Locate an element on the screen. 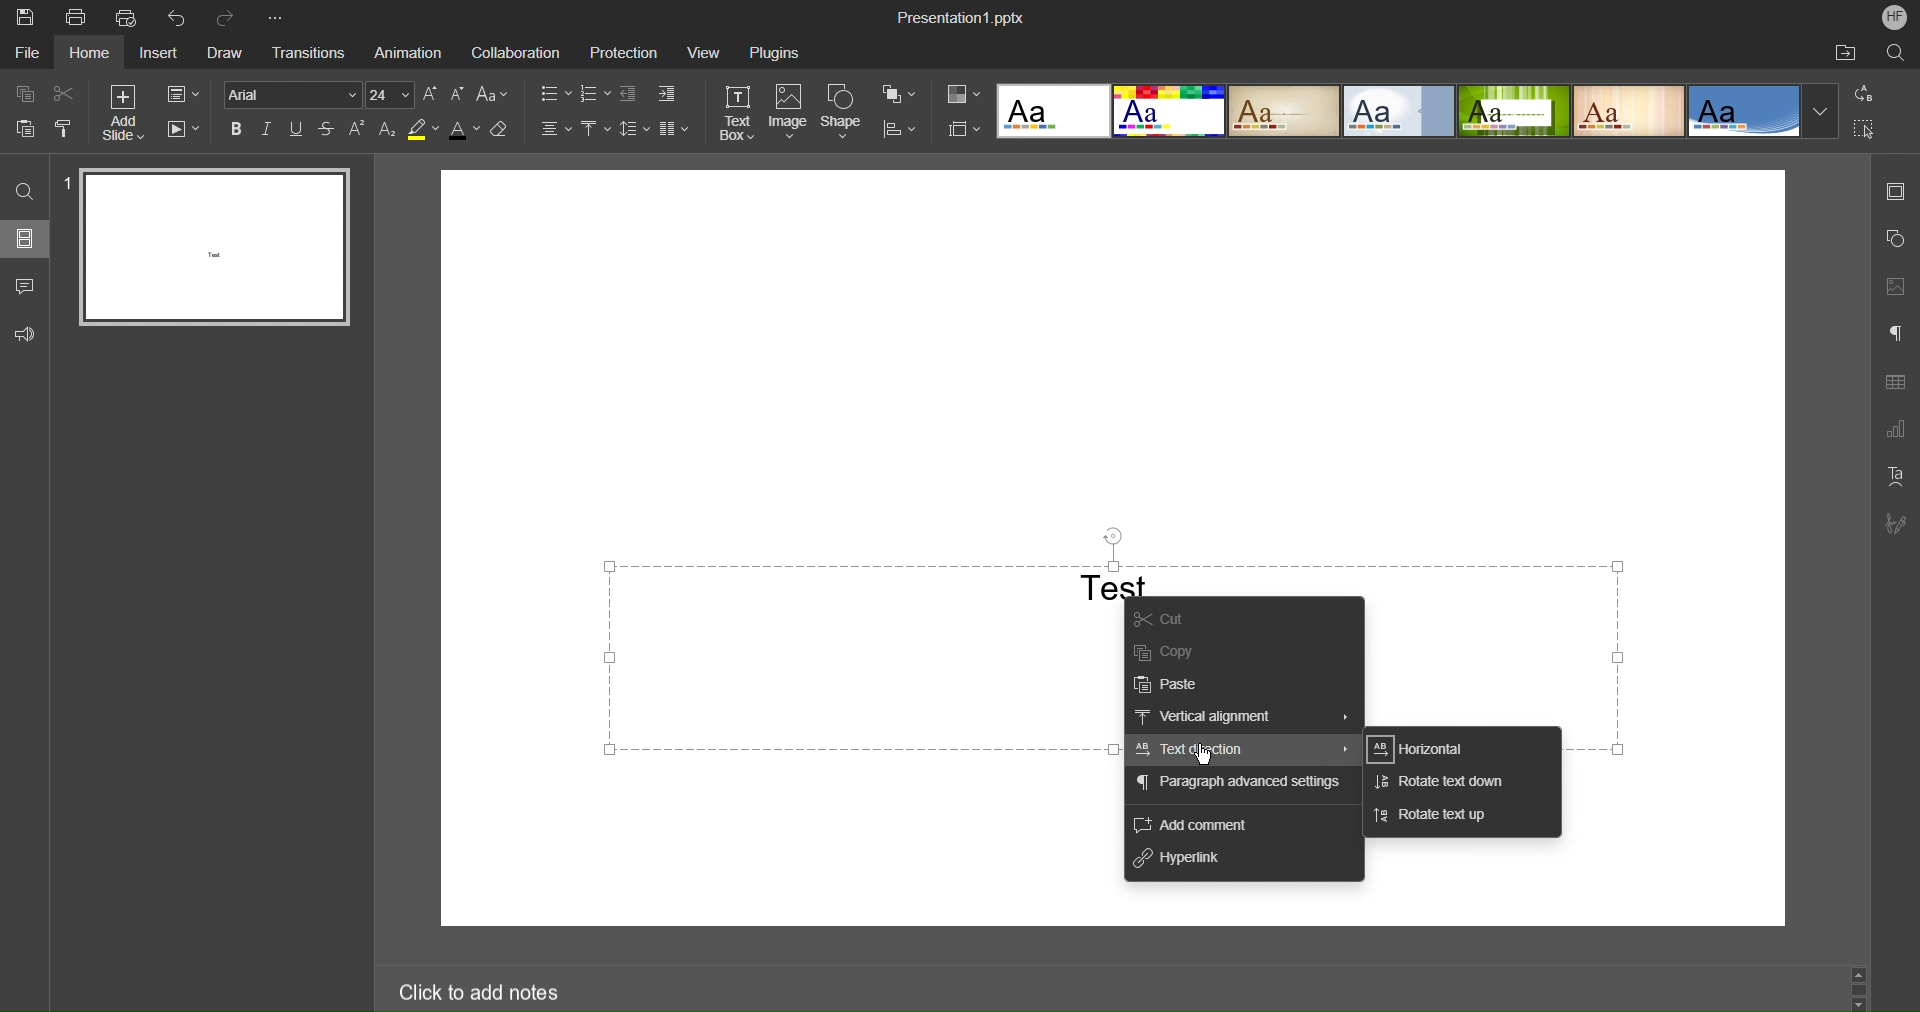 The width and height of the screenshot is (1920, 1012). Align is located at coordinates (899, 130).